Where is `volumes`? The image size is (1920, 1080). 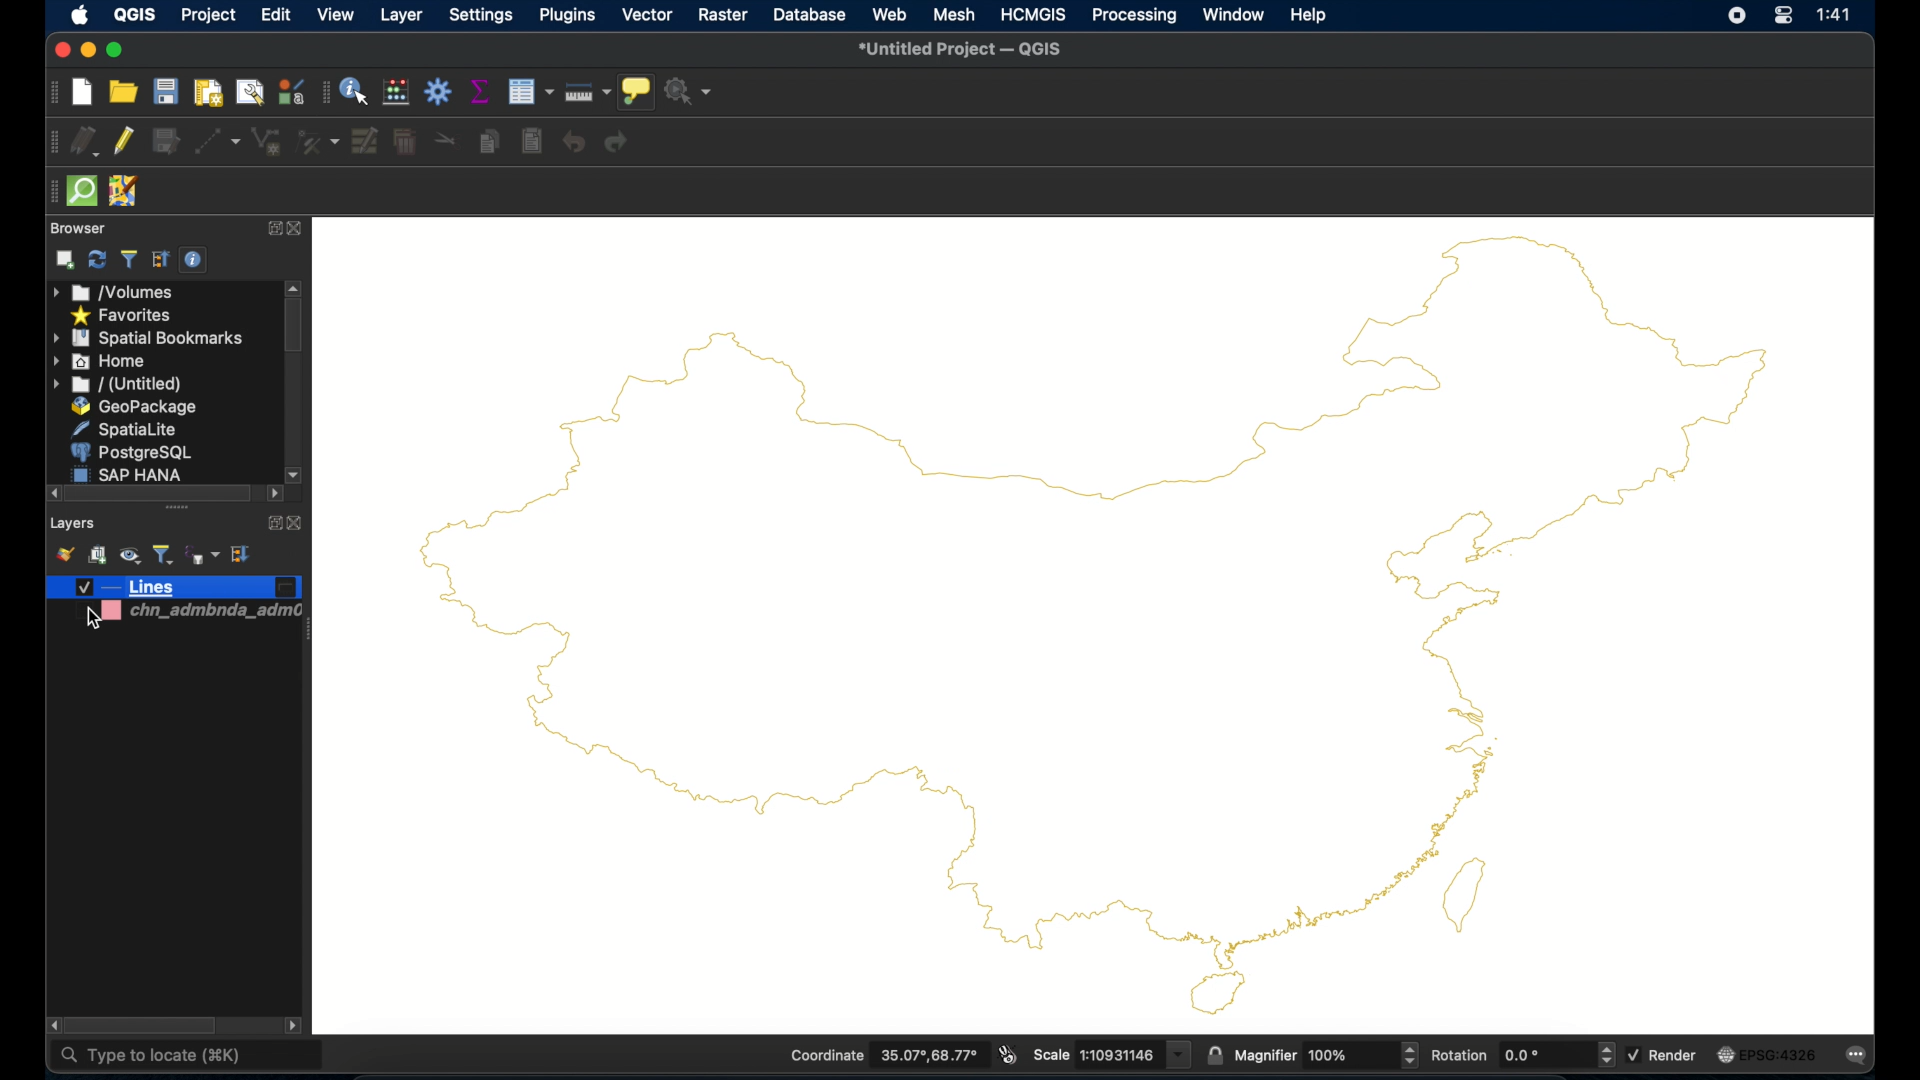
volumes is located at coordinates (114, 292).